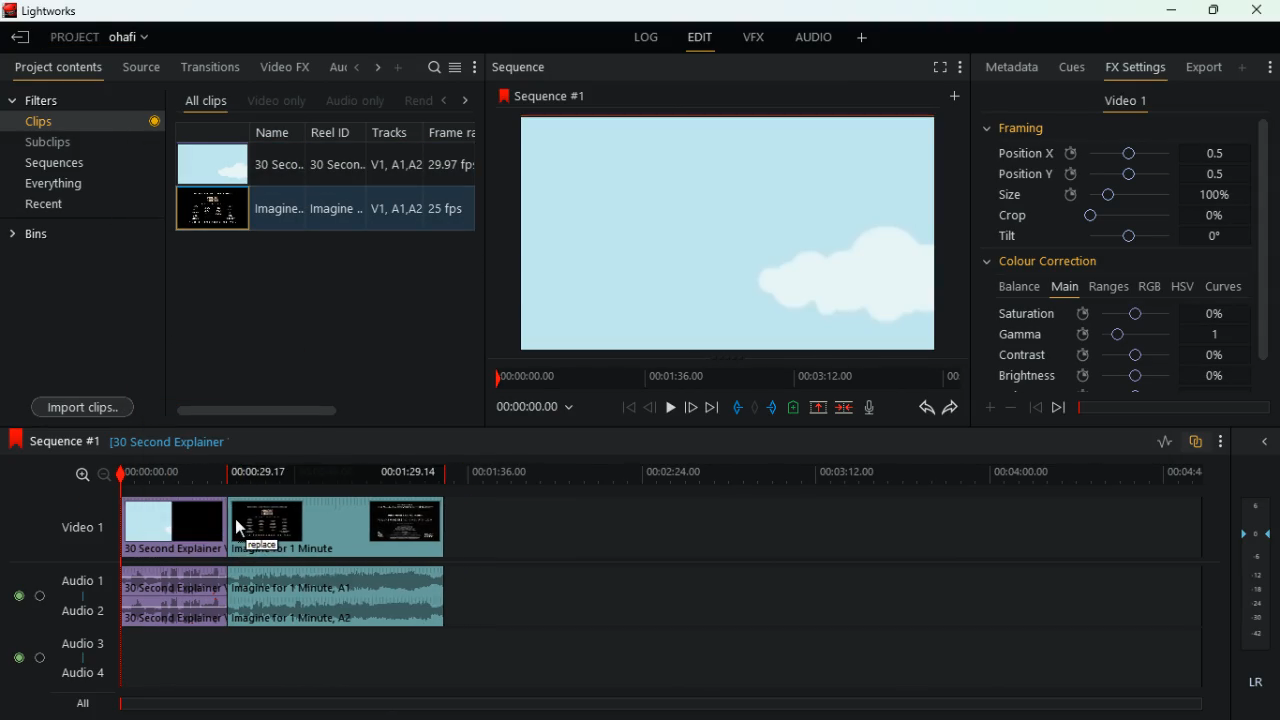 The width and height of the screenshot is (1280, 720). What do you see at coordinates (87, 120) in the screenshot?
I see `clips` at bounding box center [87, 120].